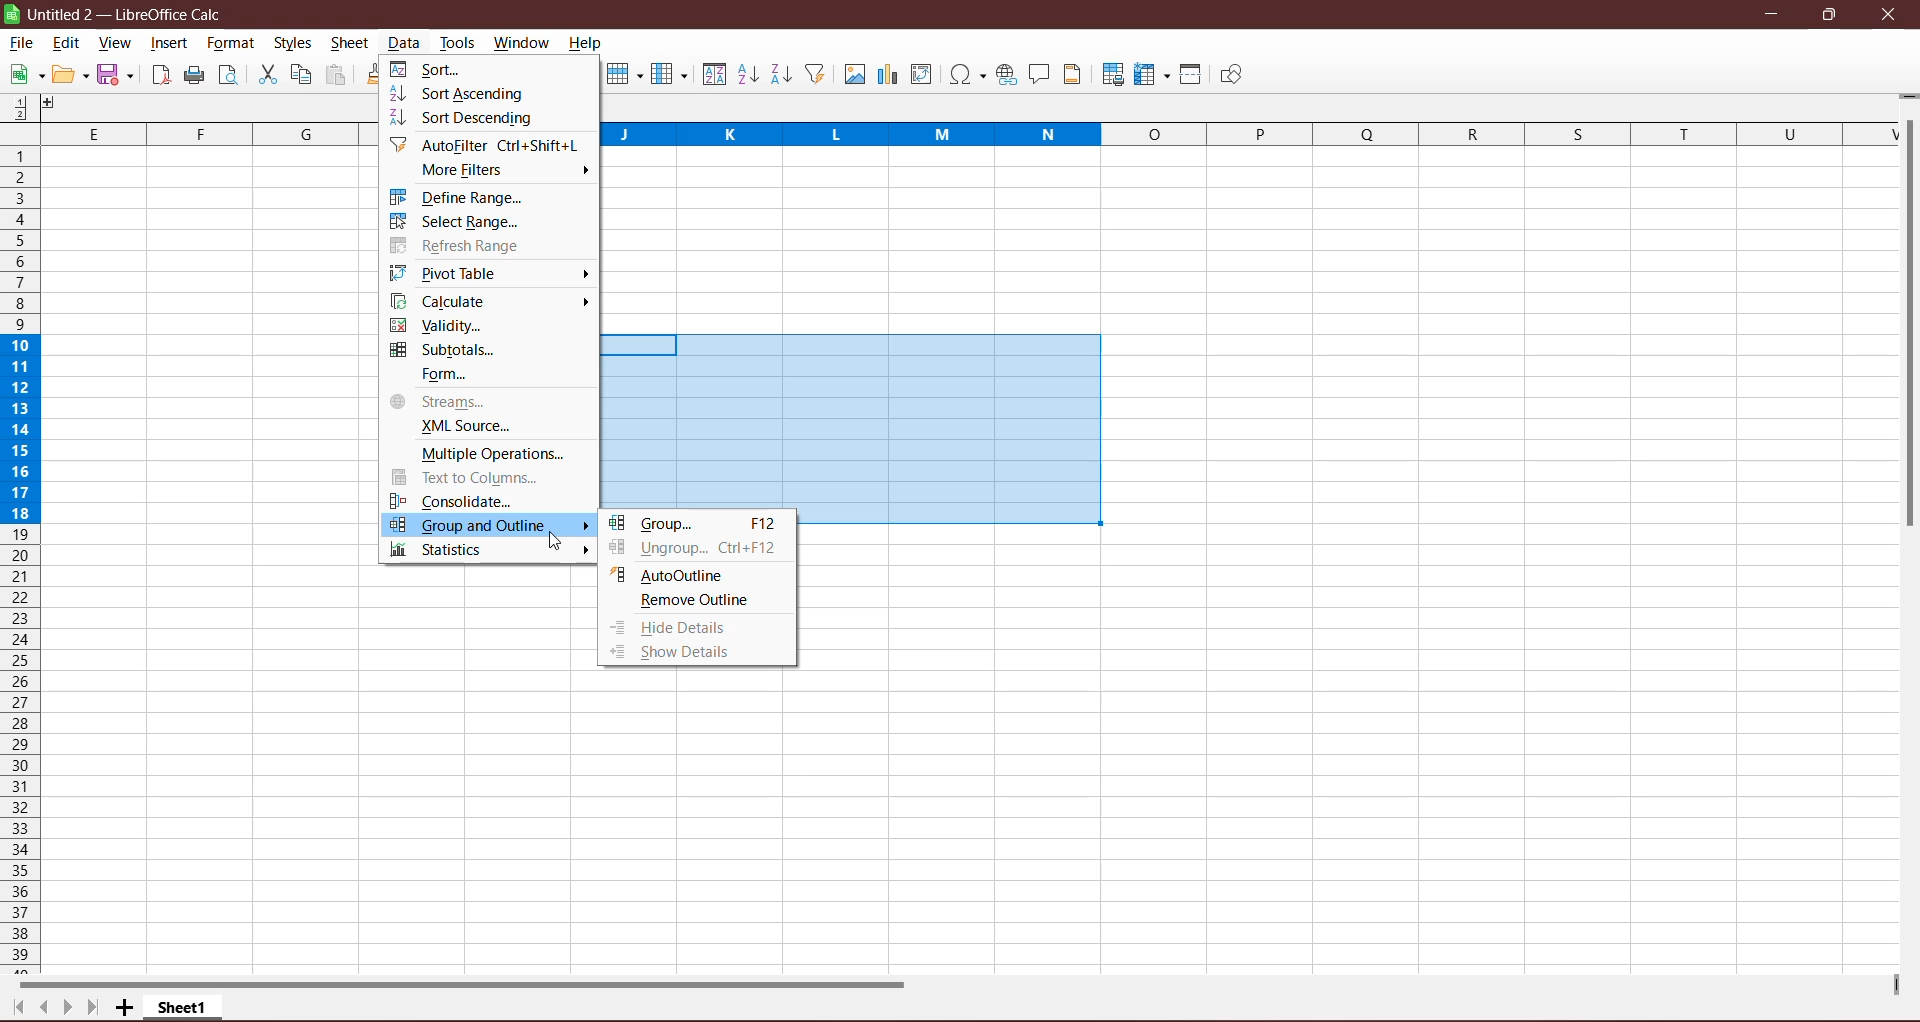  What do you see at coordinates (125, 1008) in the screenshot?
I see `Add New Sheet` at bounding box center [125, 1008].